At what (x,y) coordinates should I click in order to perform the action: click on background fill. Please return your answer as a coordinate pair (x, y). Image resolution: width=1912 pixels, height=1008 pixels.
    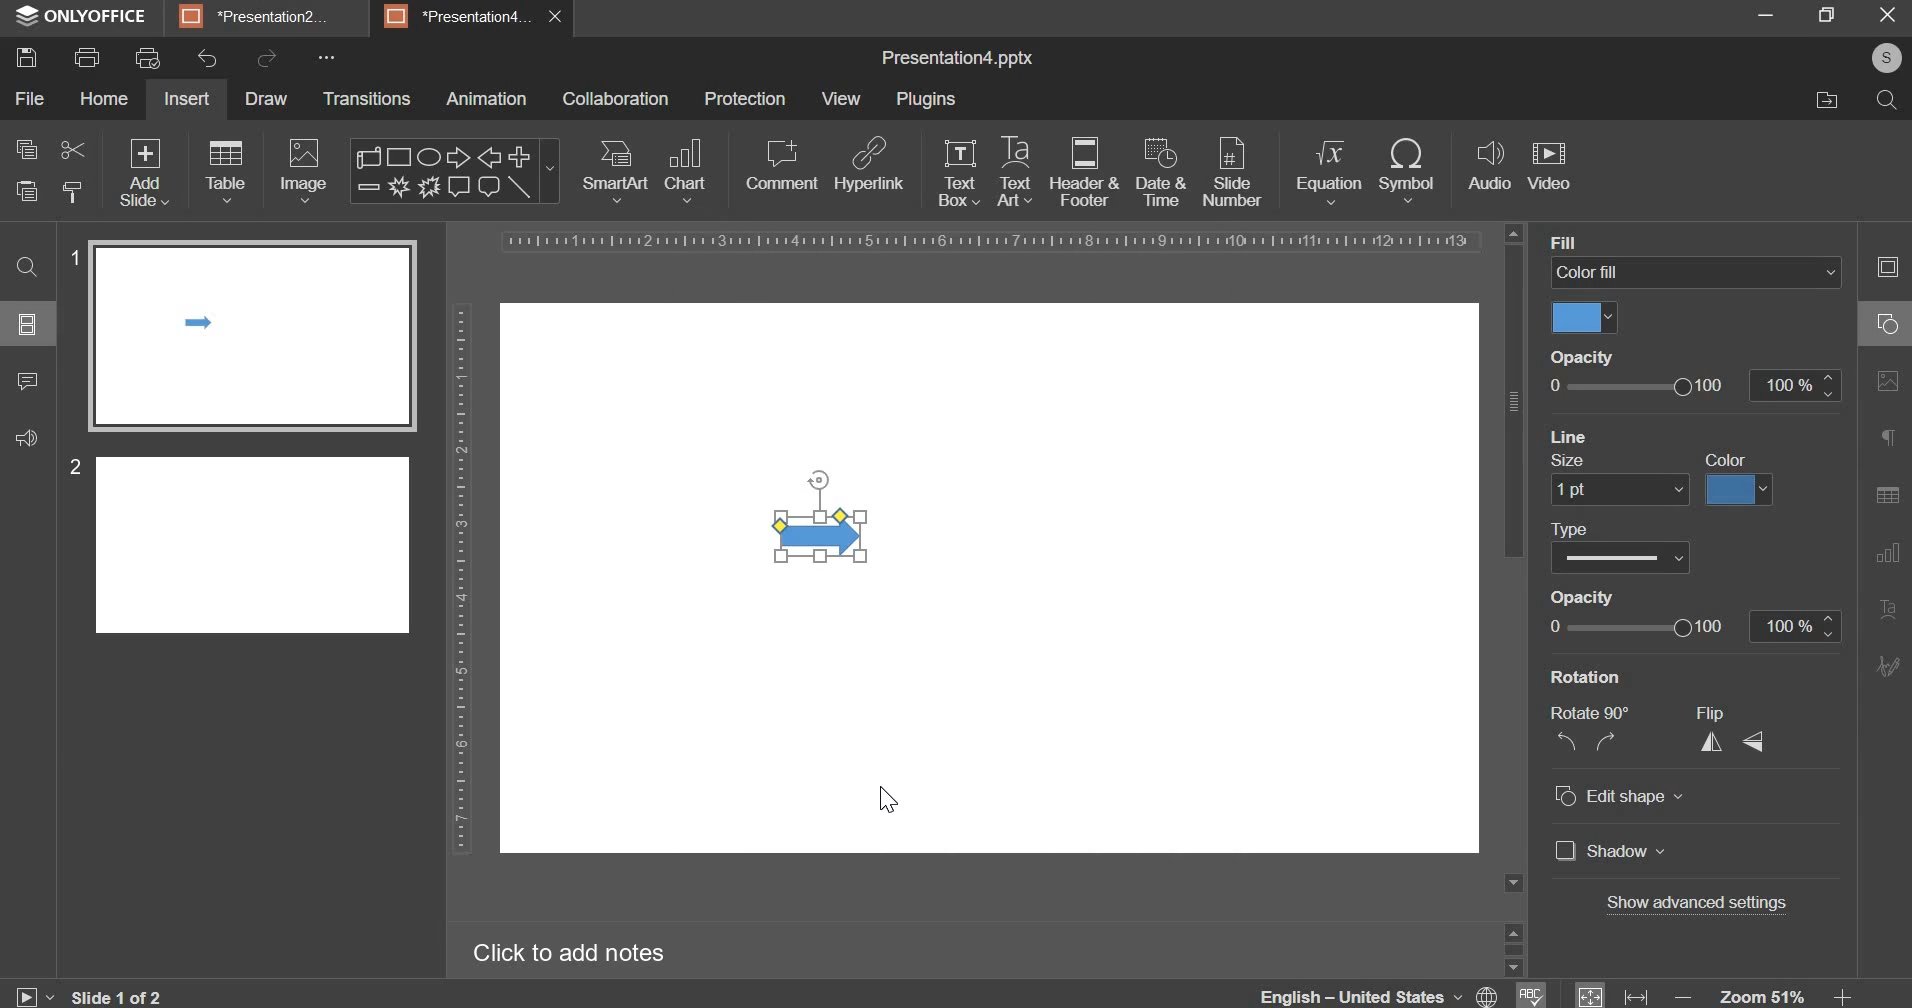
    Looking at the image, I should click on (1698, 271).